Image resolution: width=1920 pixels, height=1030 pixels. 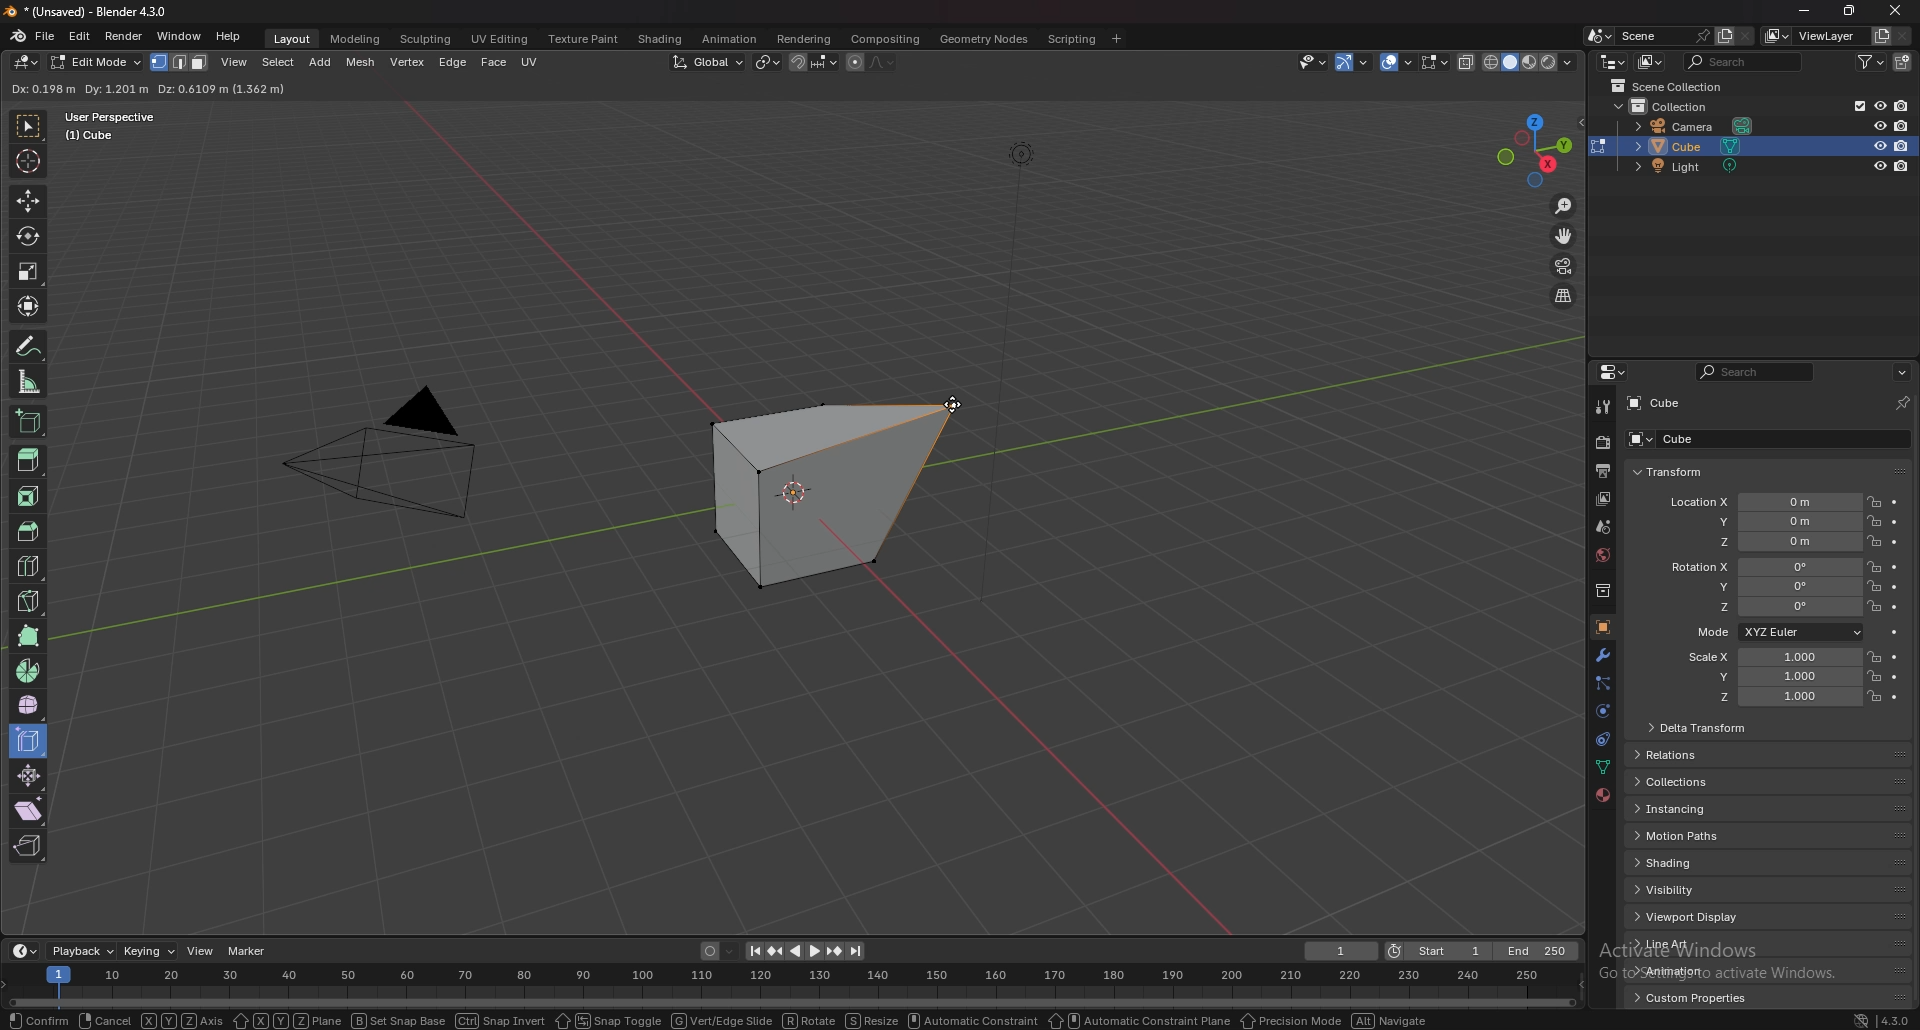 I want to click on rotation y, so click(x=1768, y=588).